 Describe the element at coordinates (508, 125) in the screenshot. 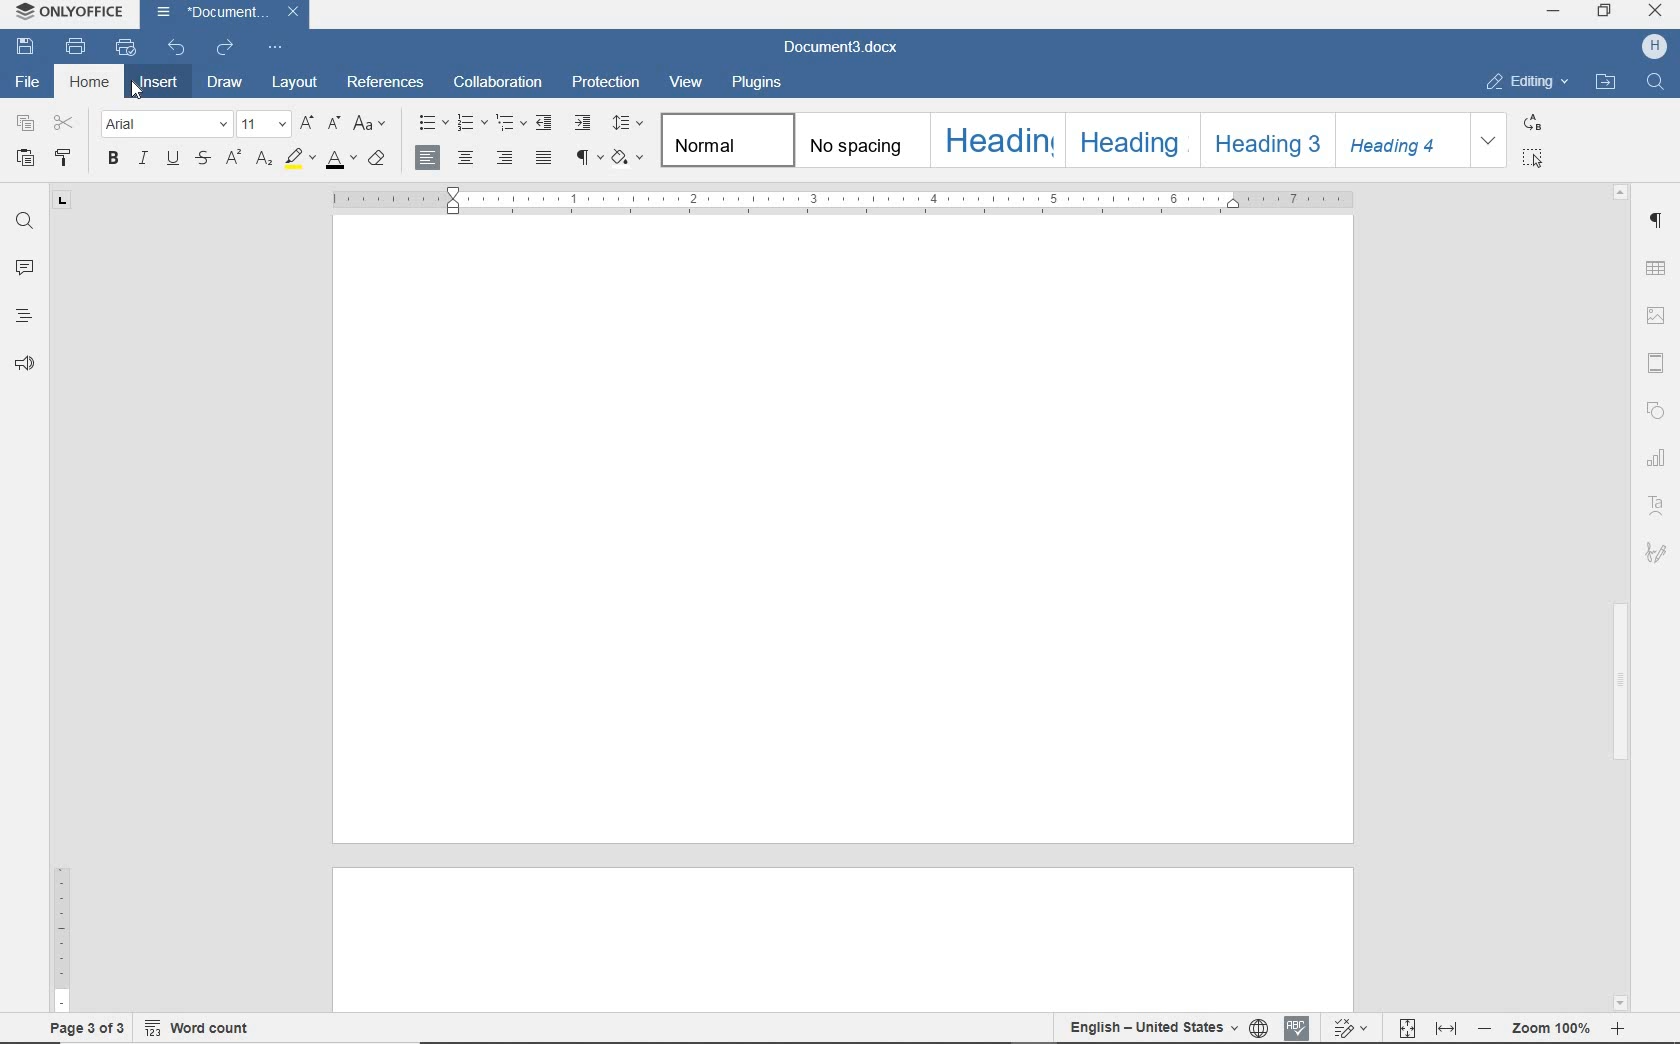

I see `MULTILEVEL LIST` at that location.